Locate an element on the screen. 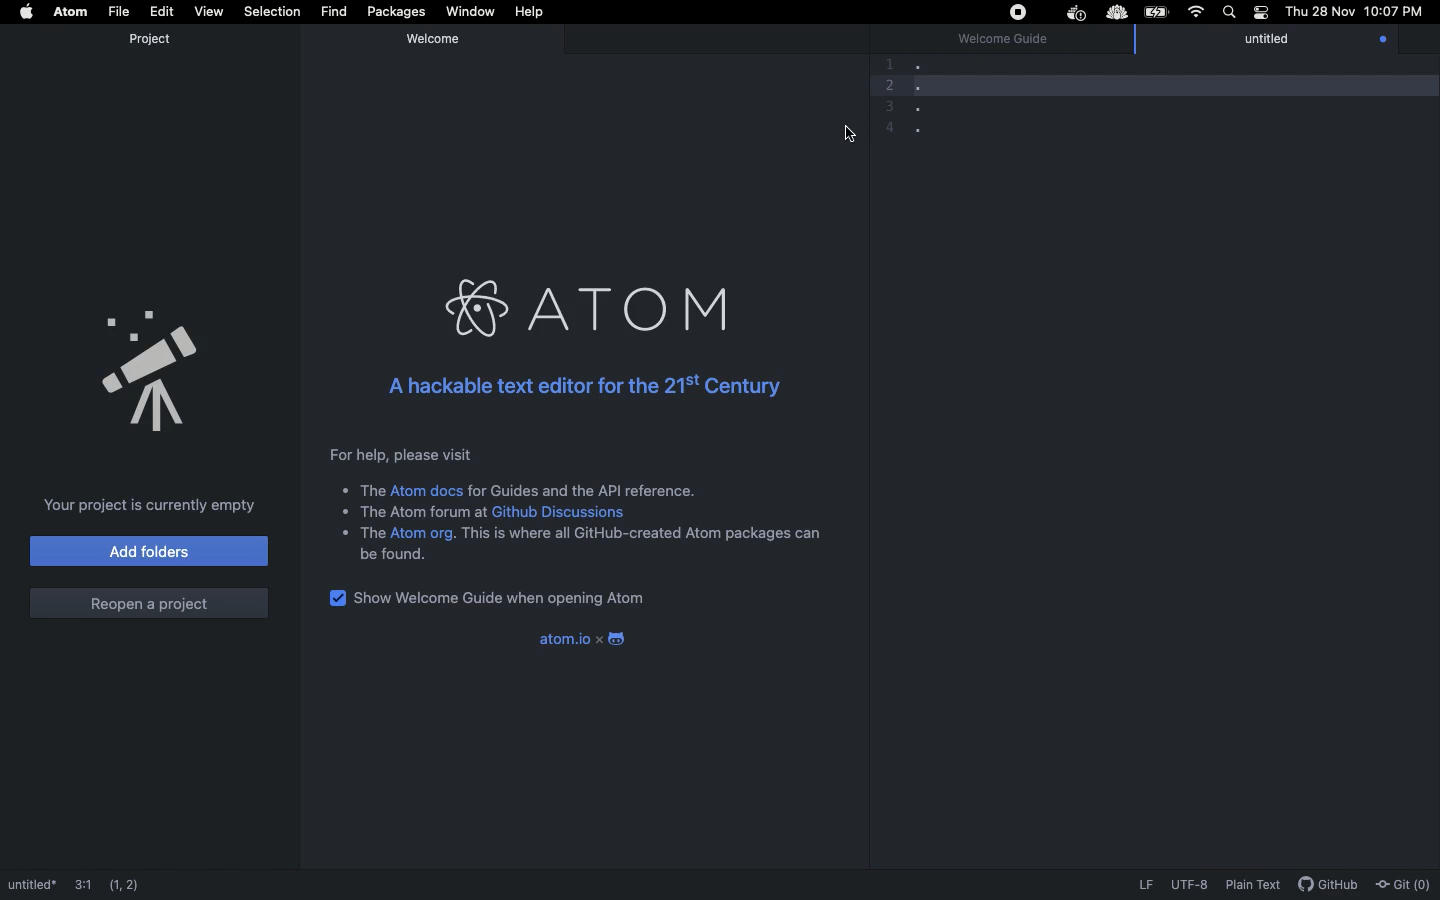 This screenshot has height=900, width=1440. Selection is located at coordinates (270, 12).